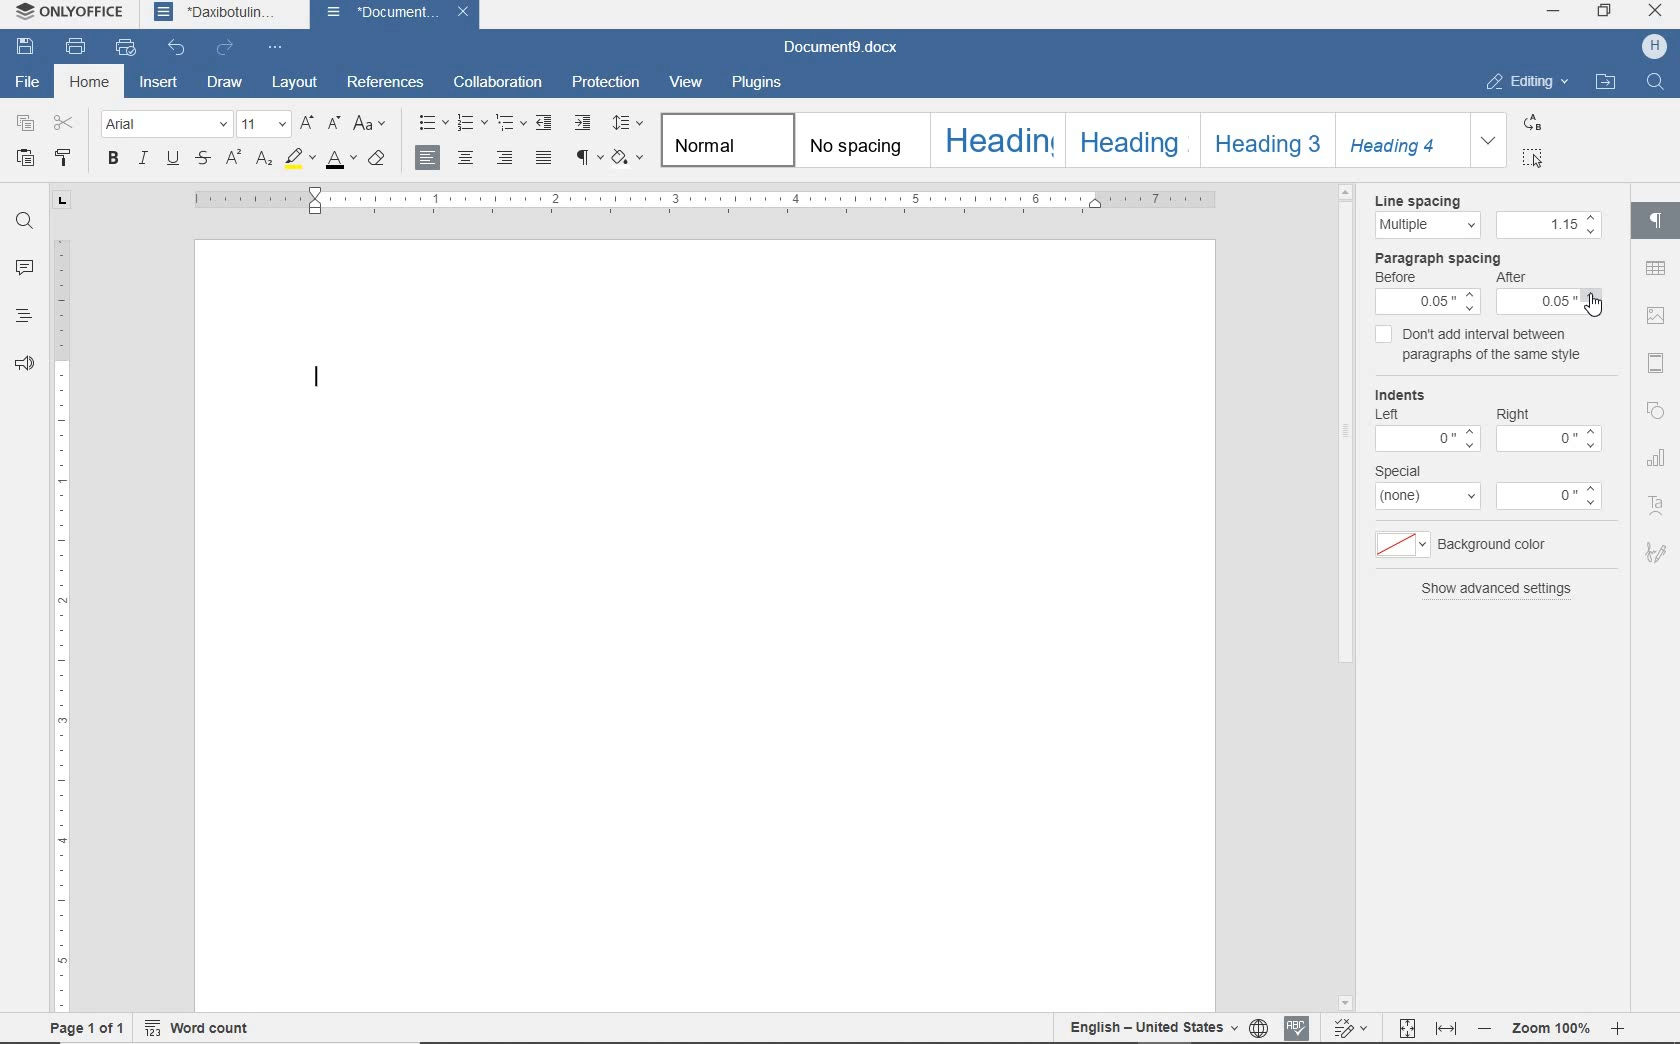  What do you see at coordinates (1657, 269) in the screenshot?
I see `table` at bounding box center [1657, 269].